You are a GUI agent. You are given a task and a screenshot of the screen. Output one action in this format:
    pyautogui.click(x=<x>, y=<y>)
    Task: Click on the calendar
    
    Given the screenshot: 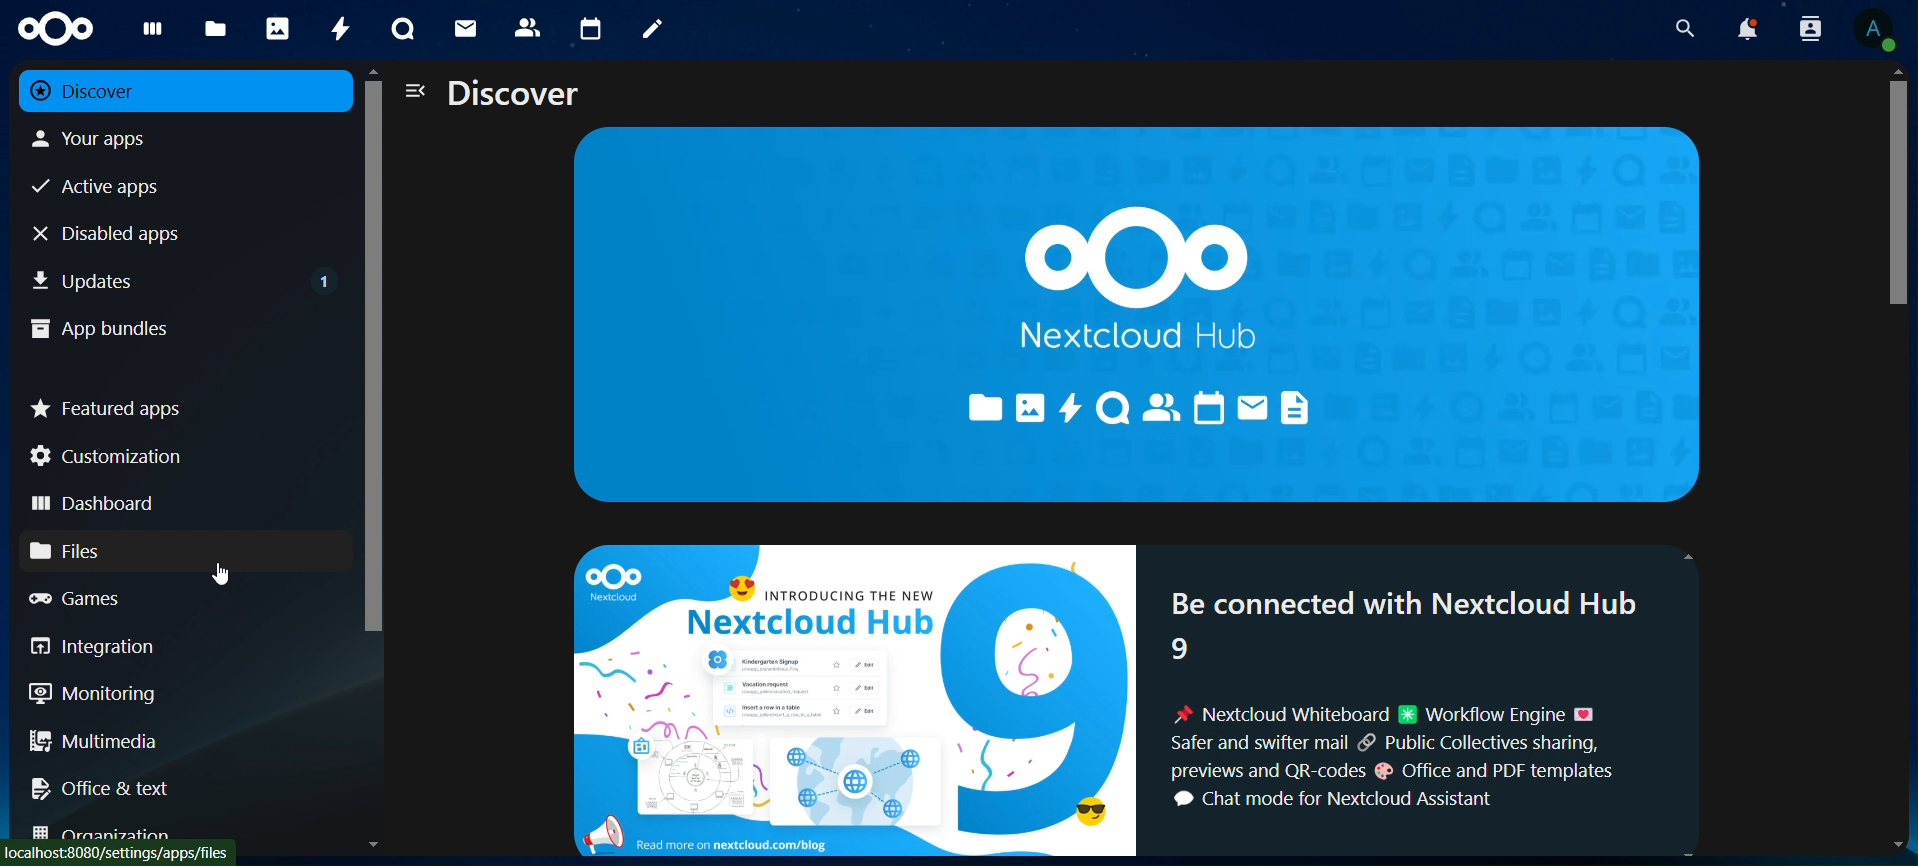 What is the action you would take?
    pyautogui.click(x=590, y=26)
    